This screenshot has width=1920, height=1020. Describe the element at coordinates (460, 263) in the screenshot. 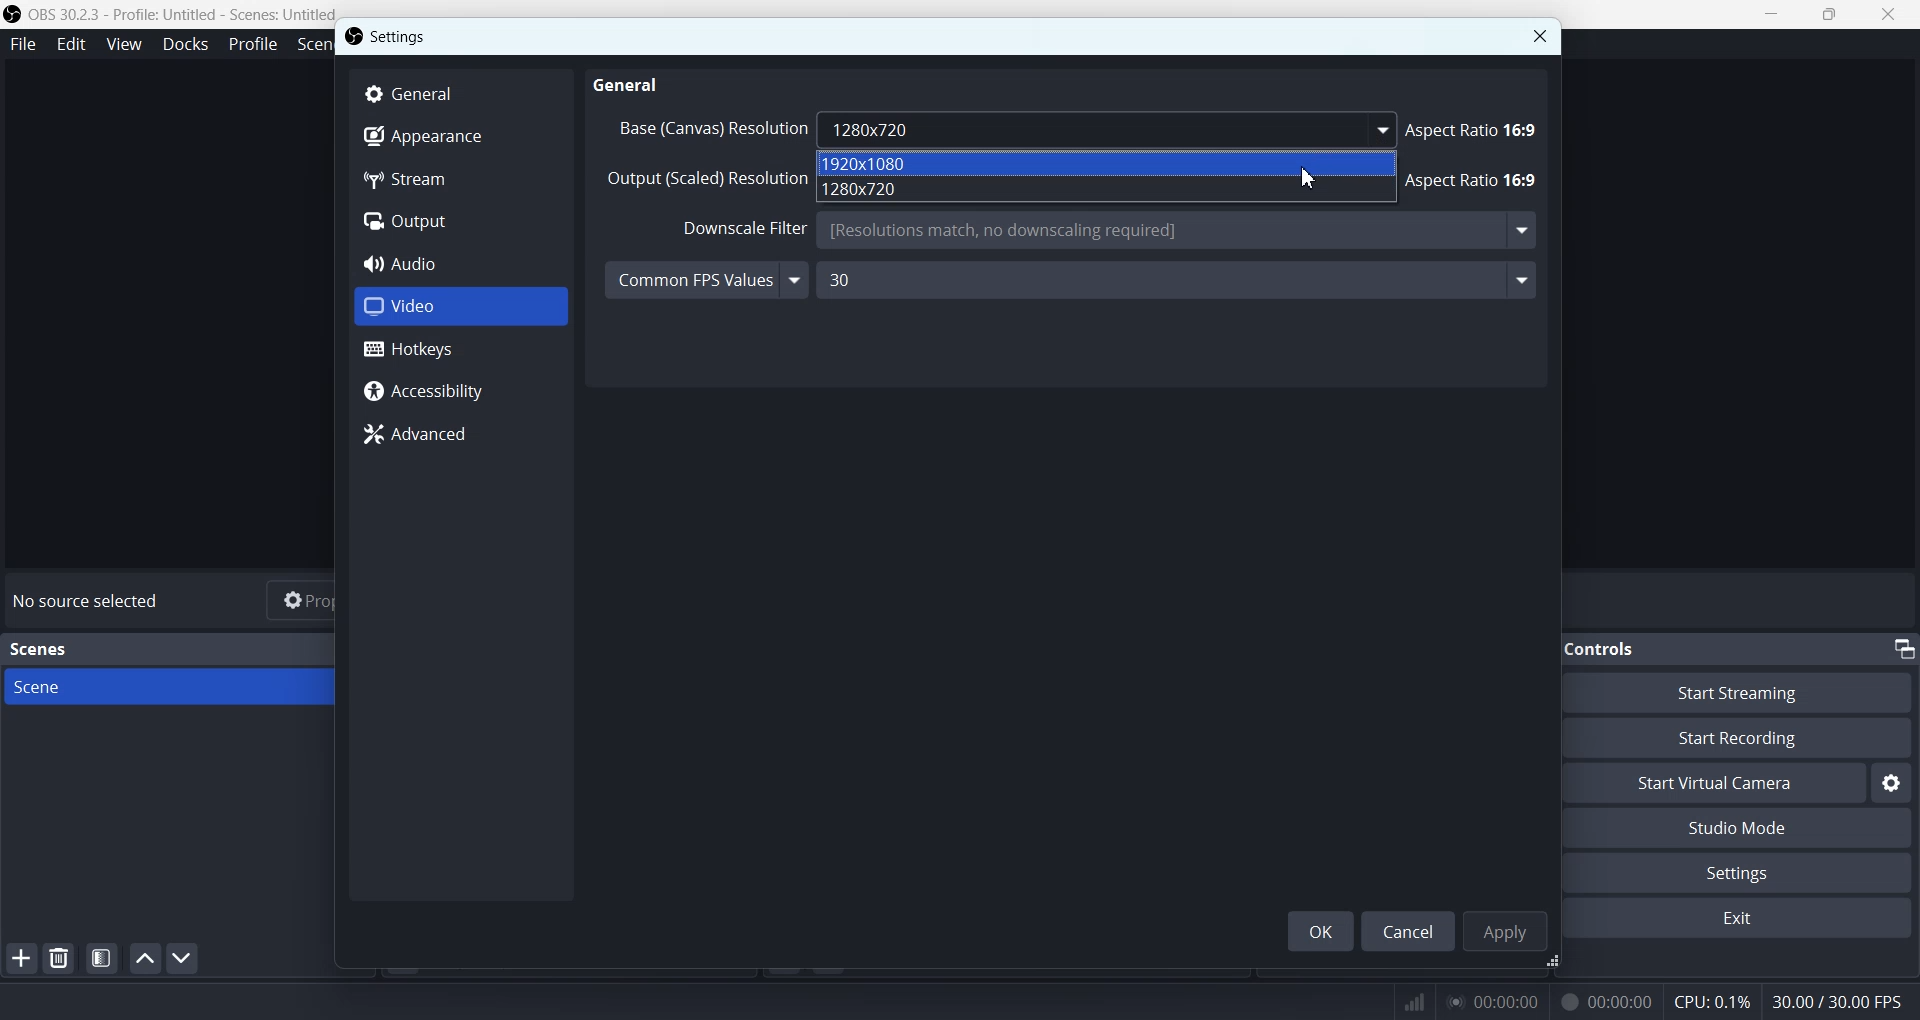

I see `Audio` at that location.